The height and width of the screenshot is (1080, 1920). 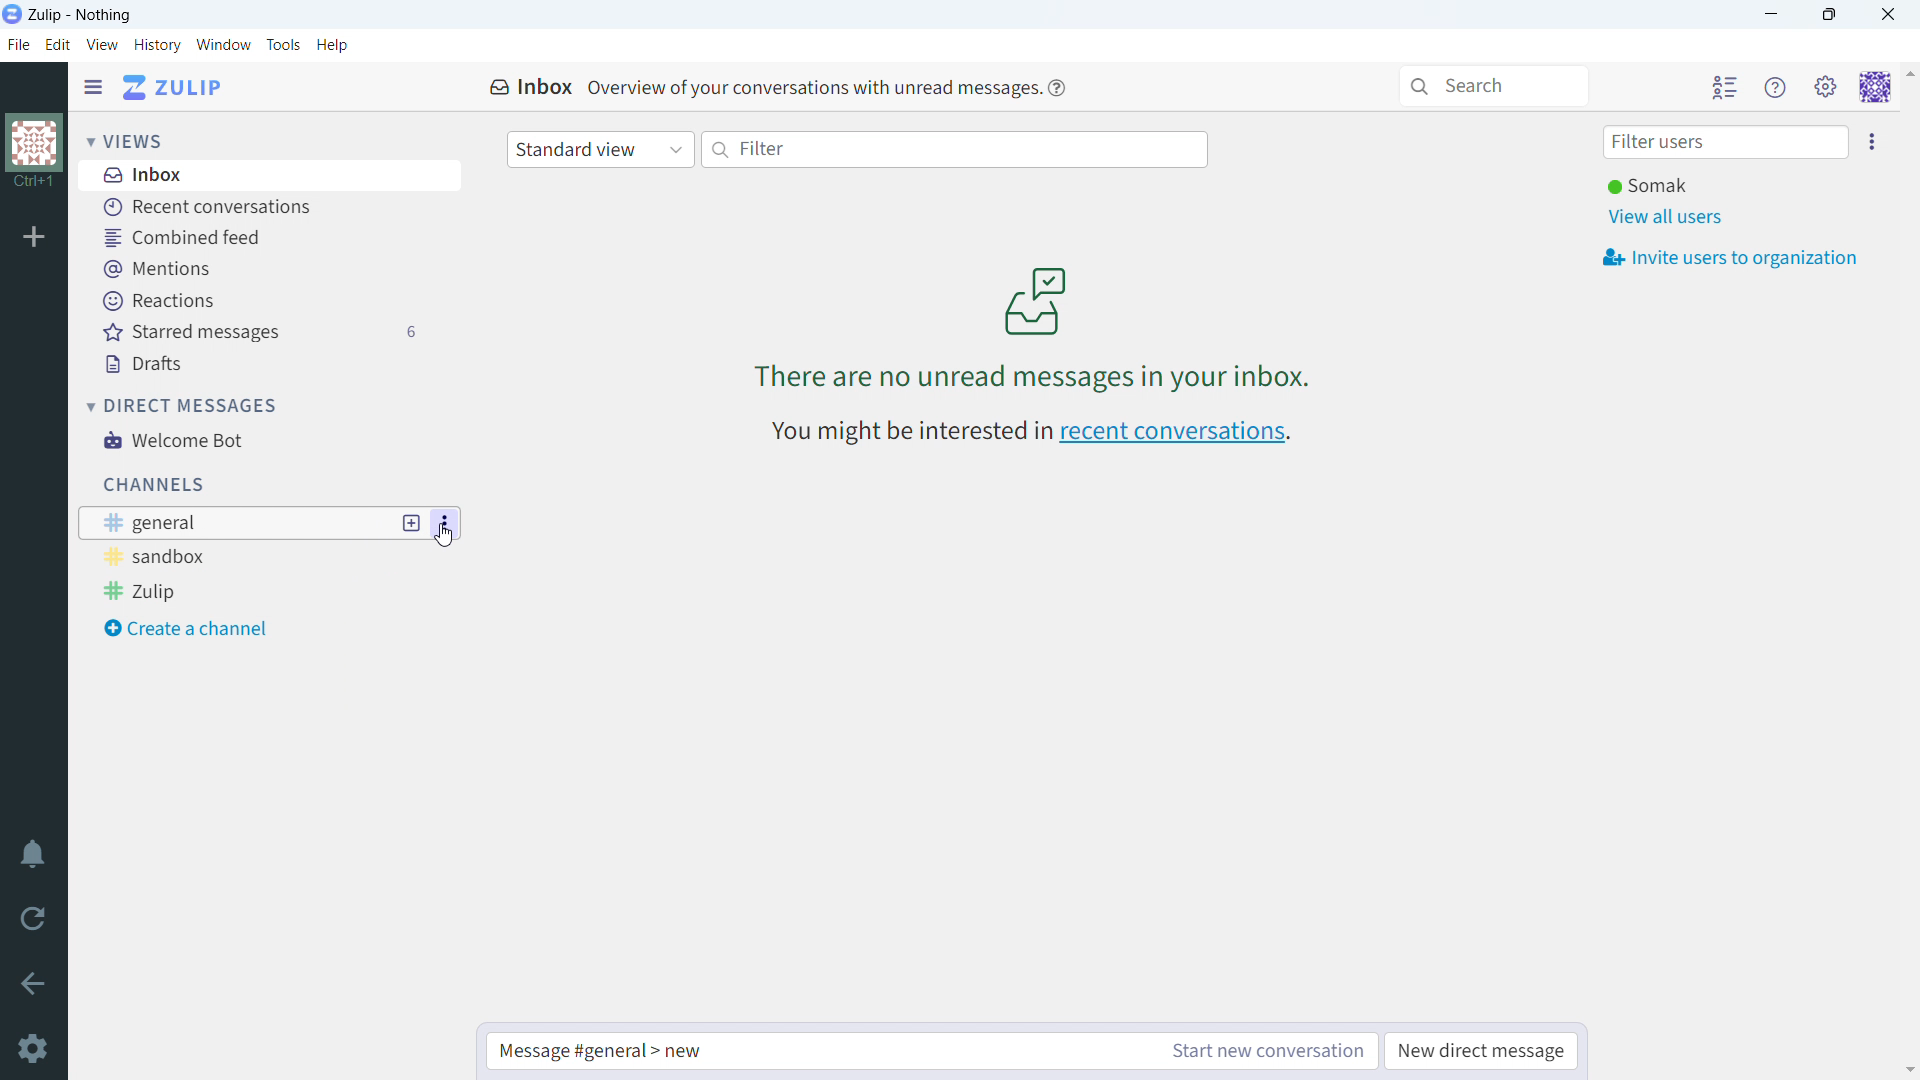 I want to click on channels, so click(x=153, y=485).